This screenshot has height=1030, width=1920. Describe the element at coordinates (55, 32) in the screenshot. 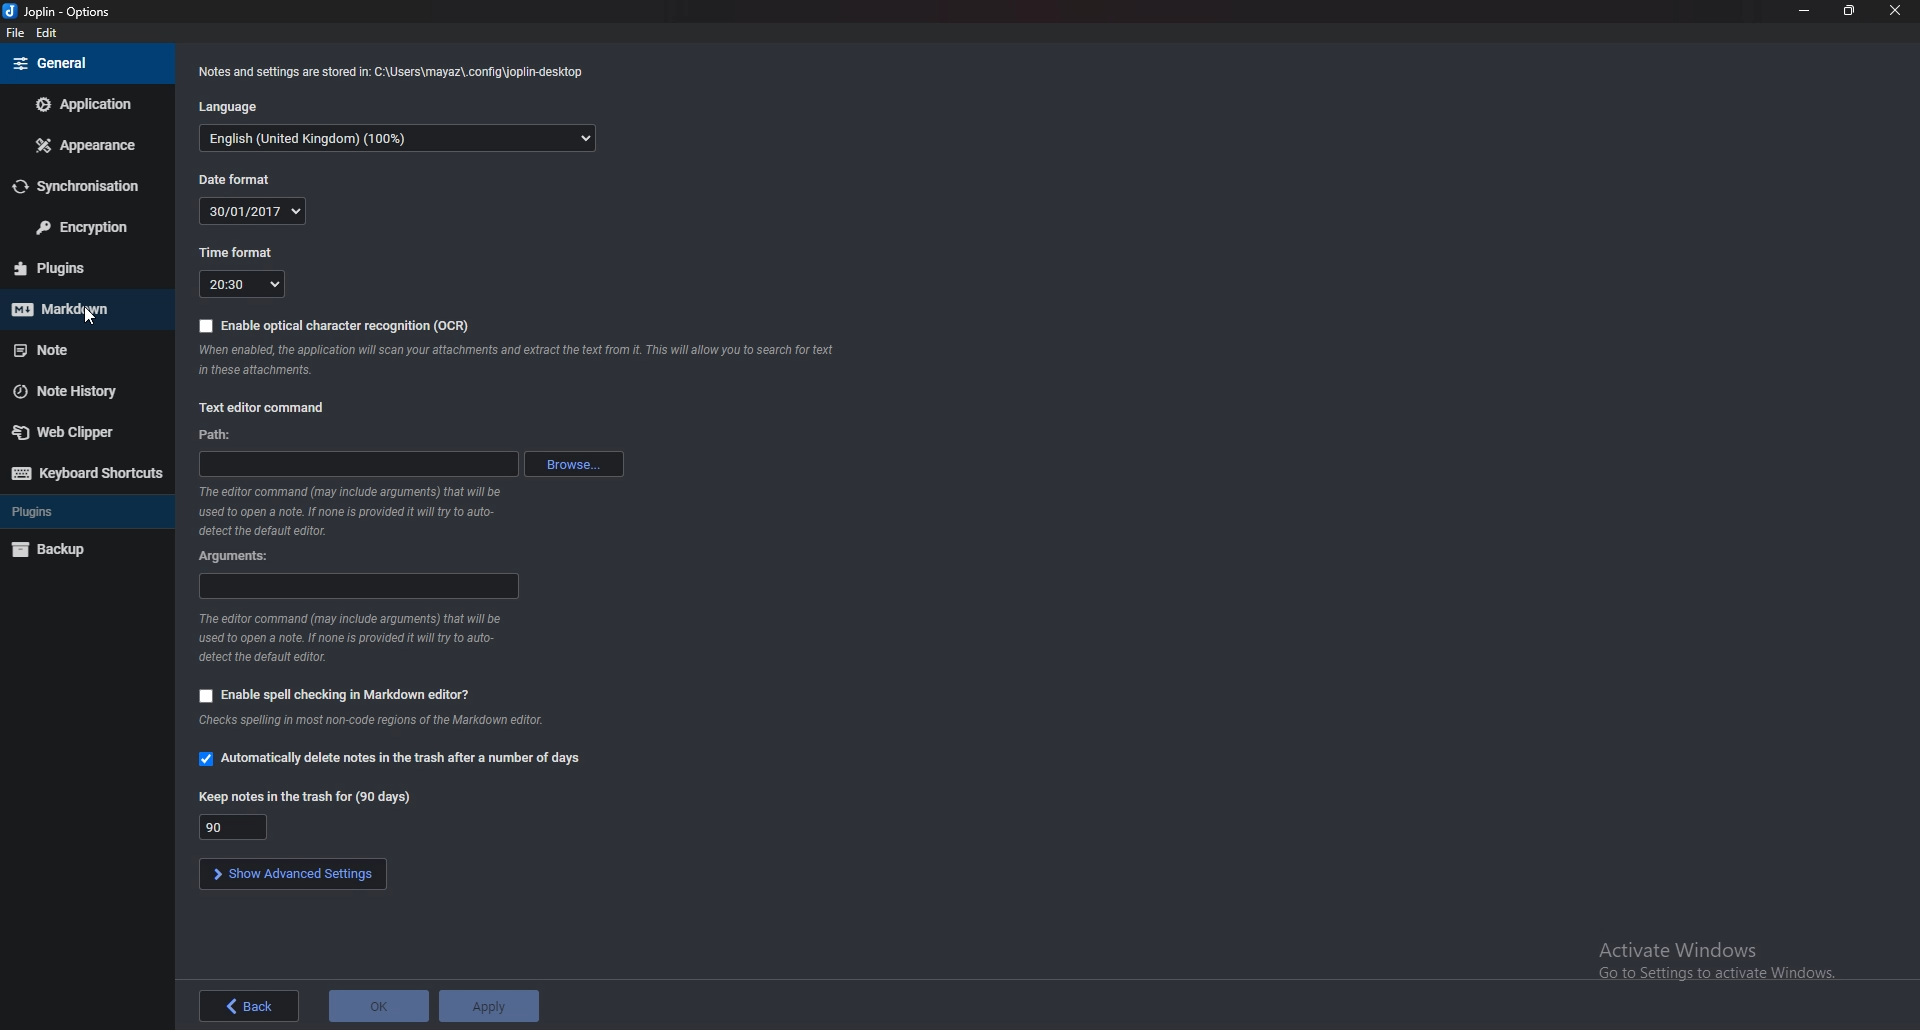

I see `edit` at that location.